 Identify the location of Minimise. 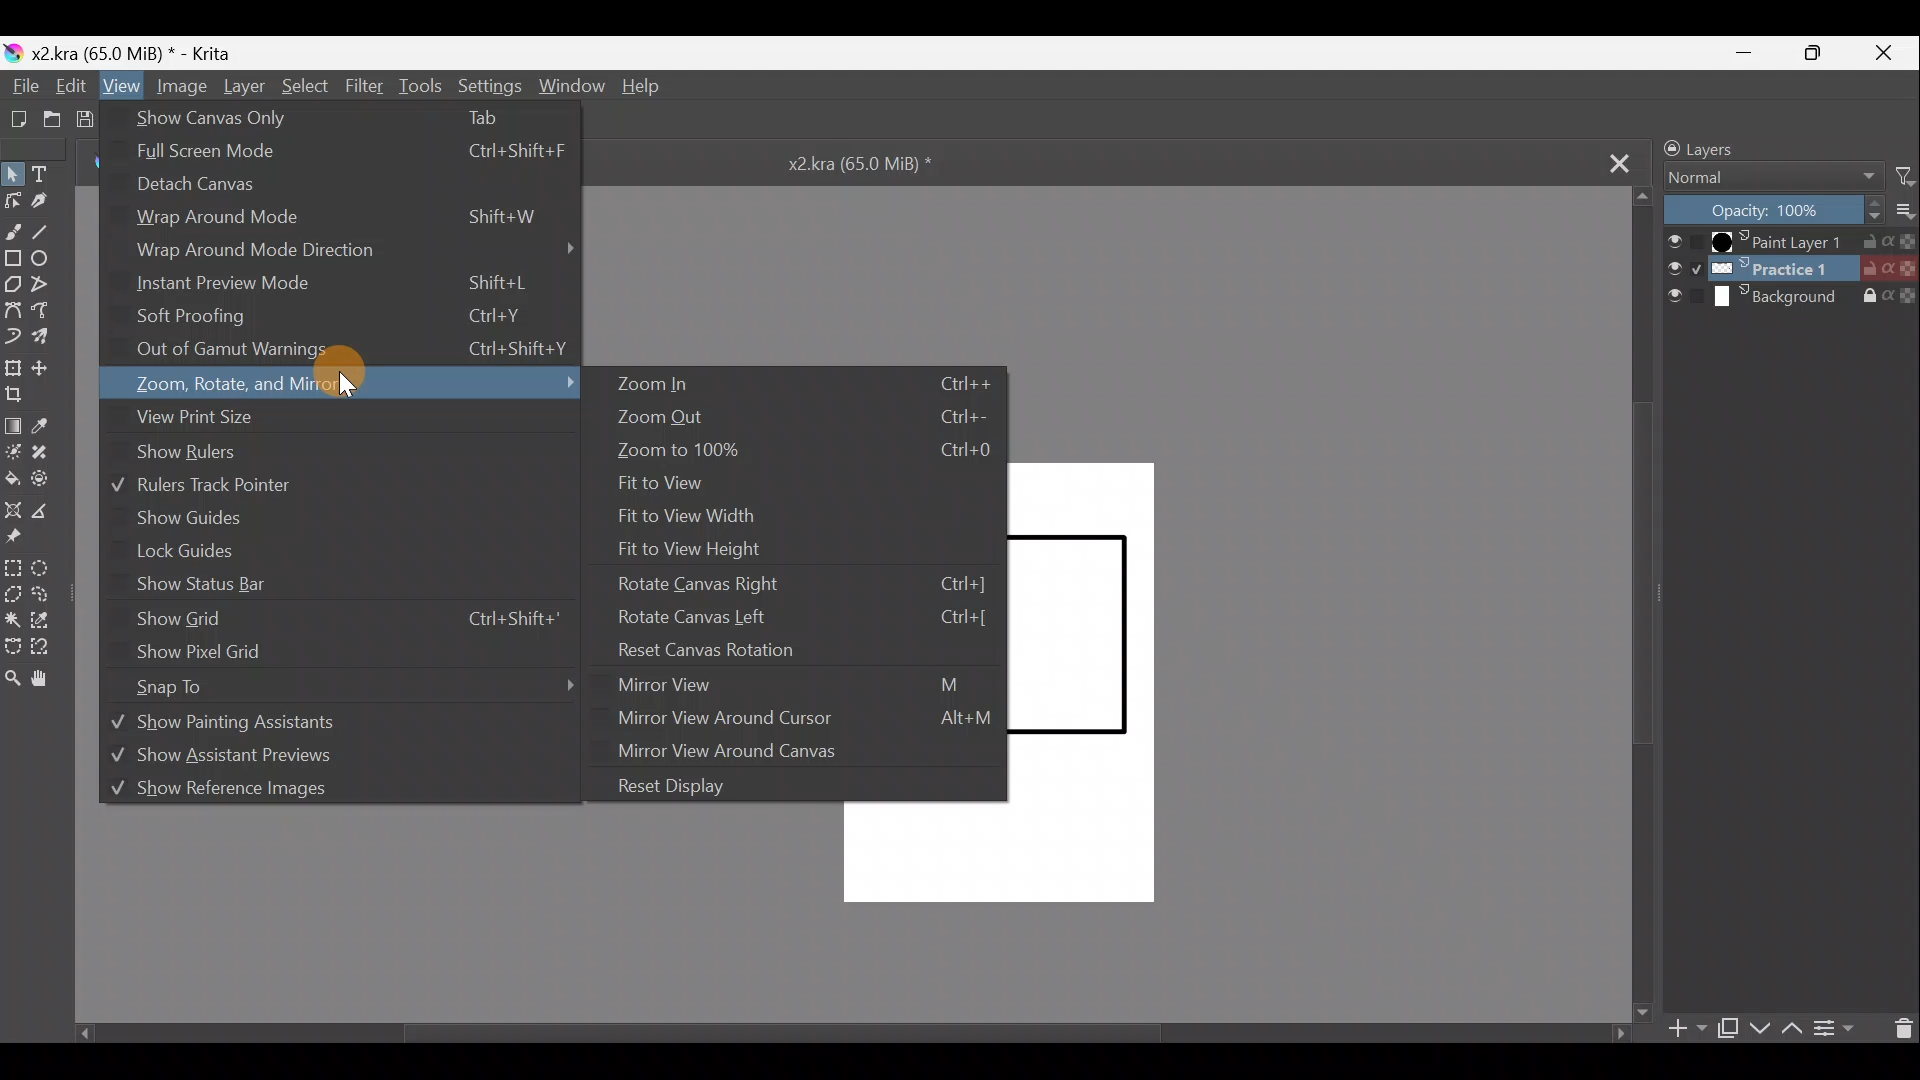
(1749, 51).